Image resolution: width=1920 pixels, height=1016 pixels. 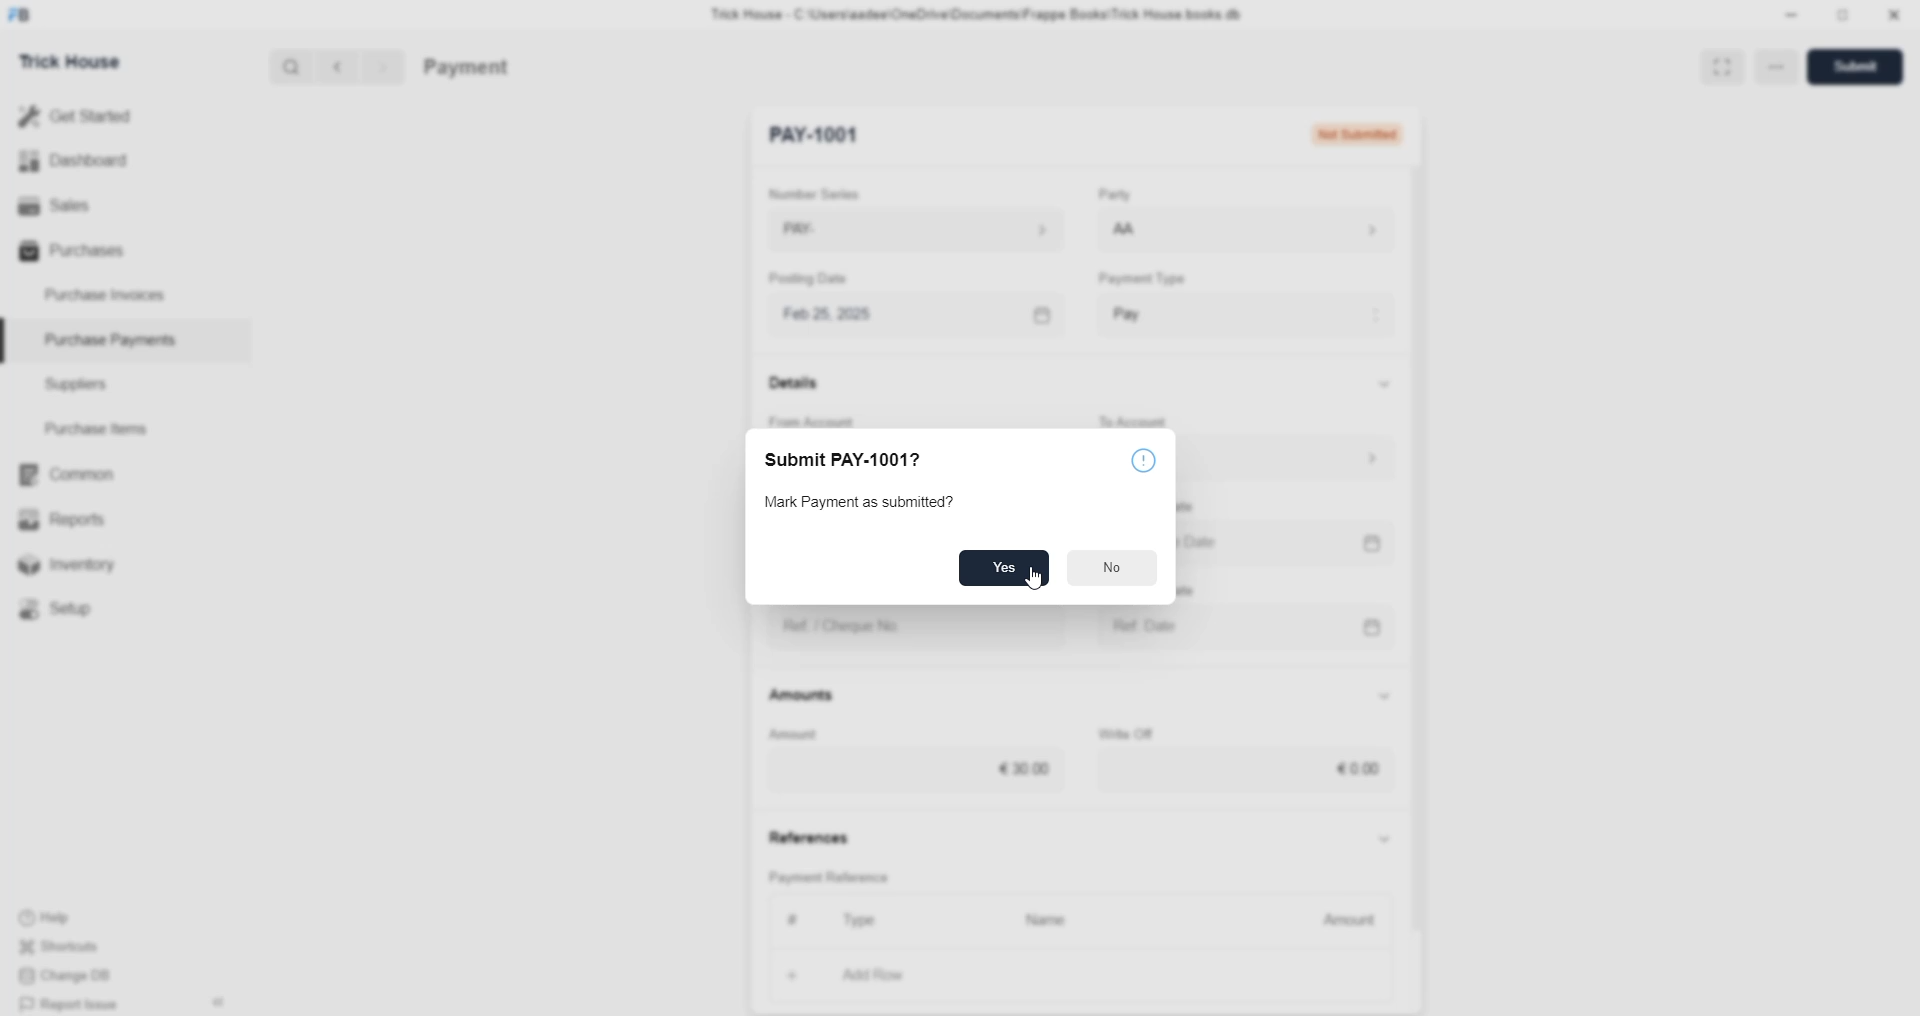 I want to click on Purchase Invoice, so click(x=516, y=67).